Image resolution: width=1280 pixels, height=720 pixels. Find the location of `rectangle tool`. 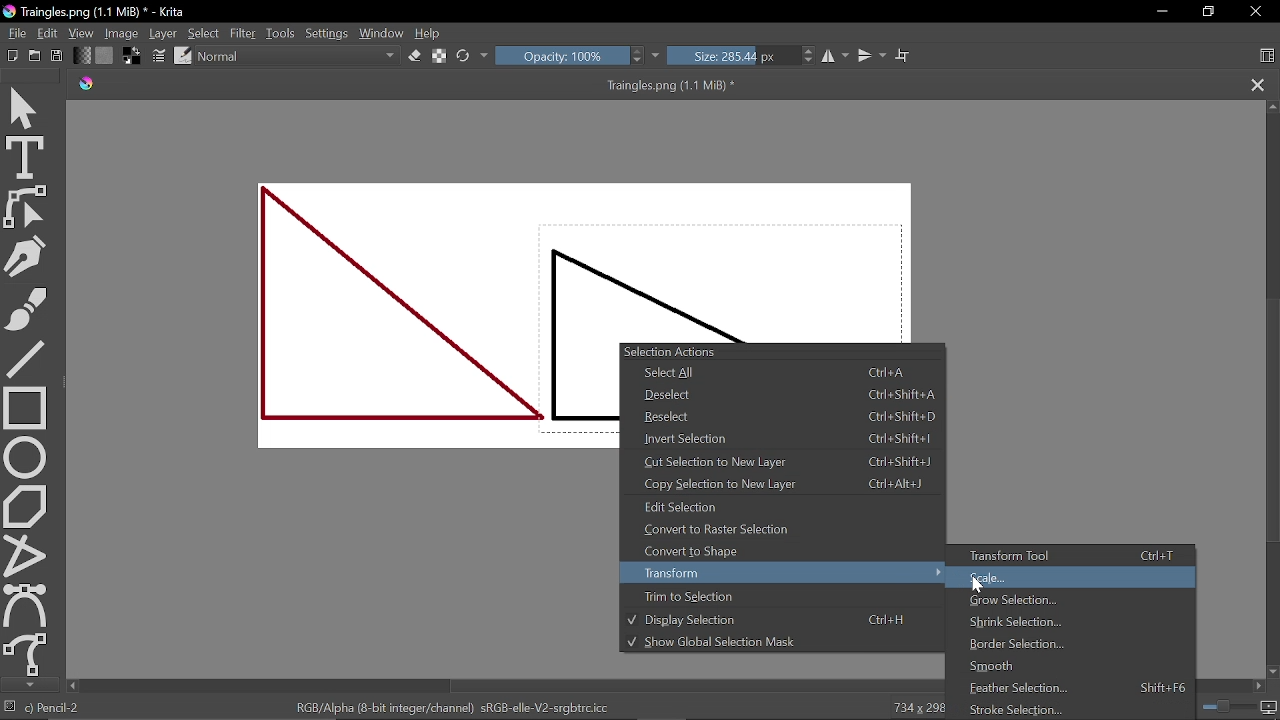

rectangle tool is located at coordinates (26, 406).